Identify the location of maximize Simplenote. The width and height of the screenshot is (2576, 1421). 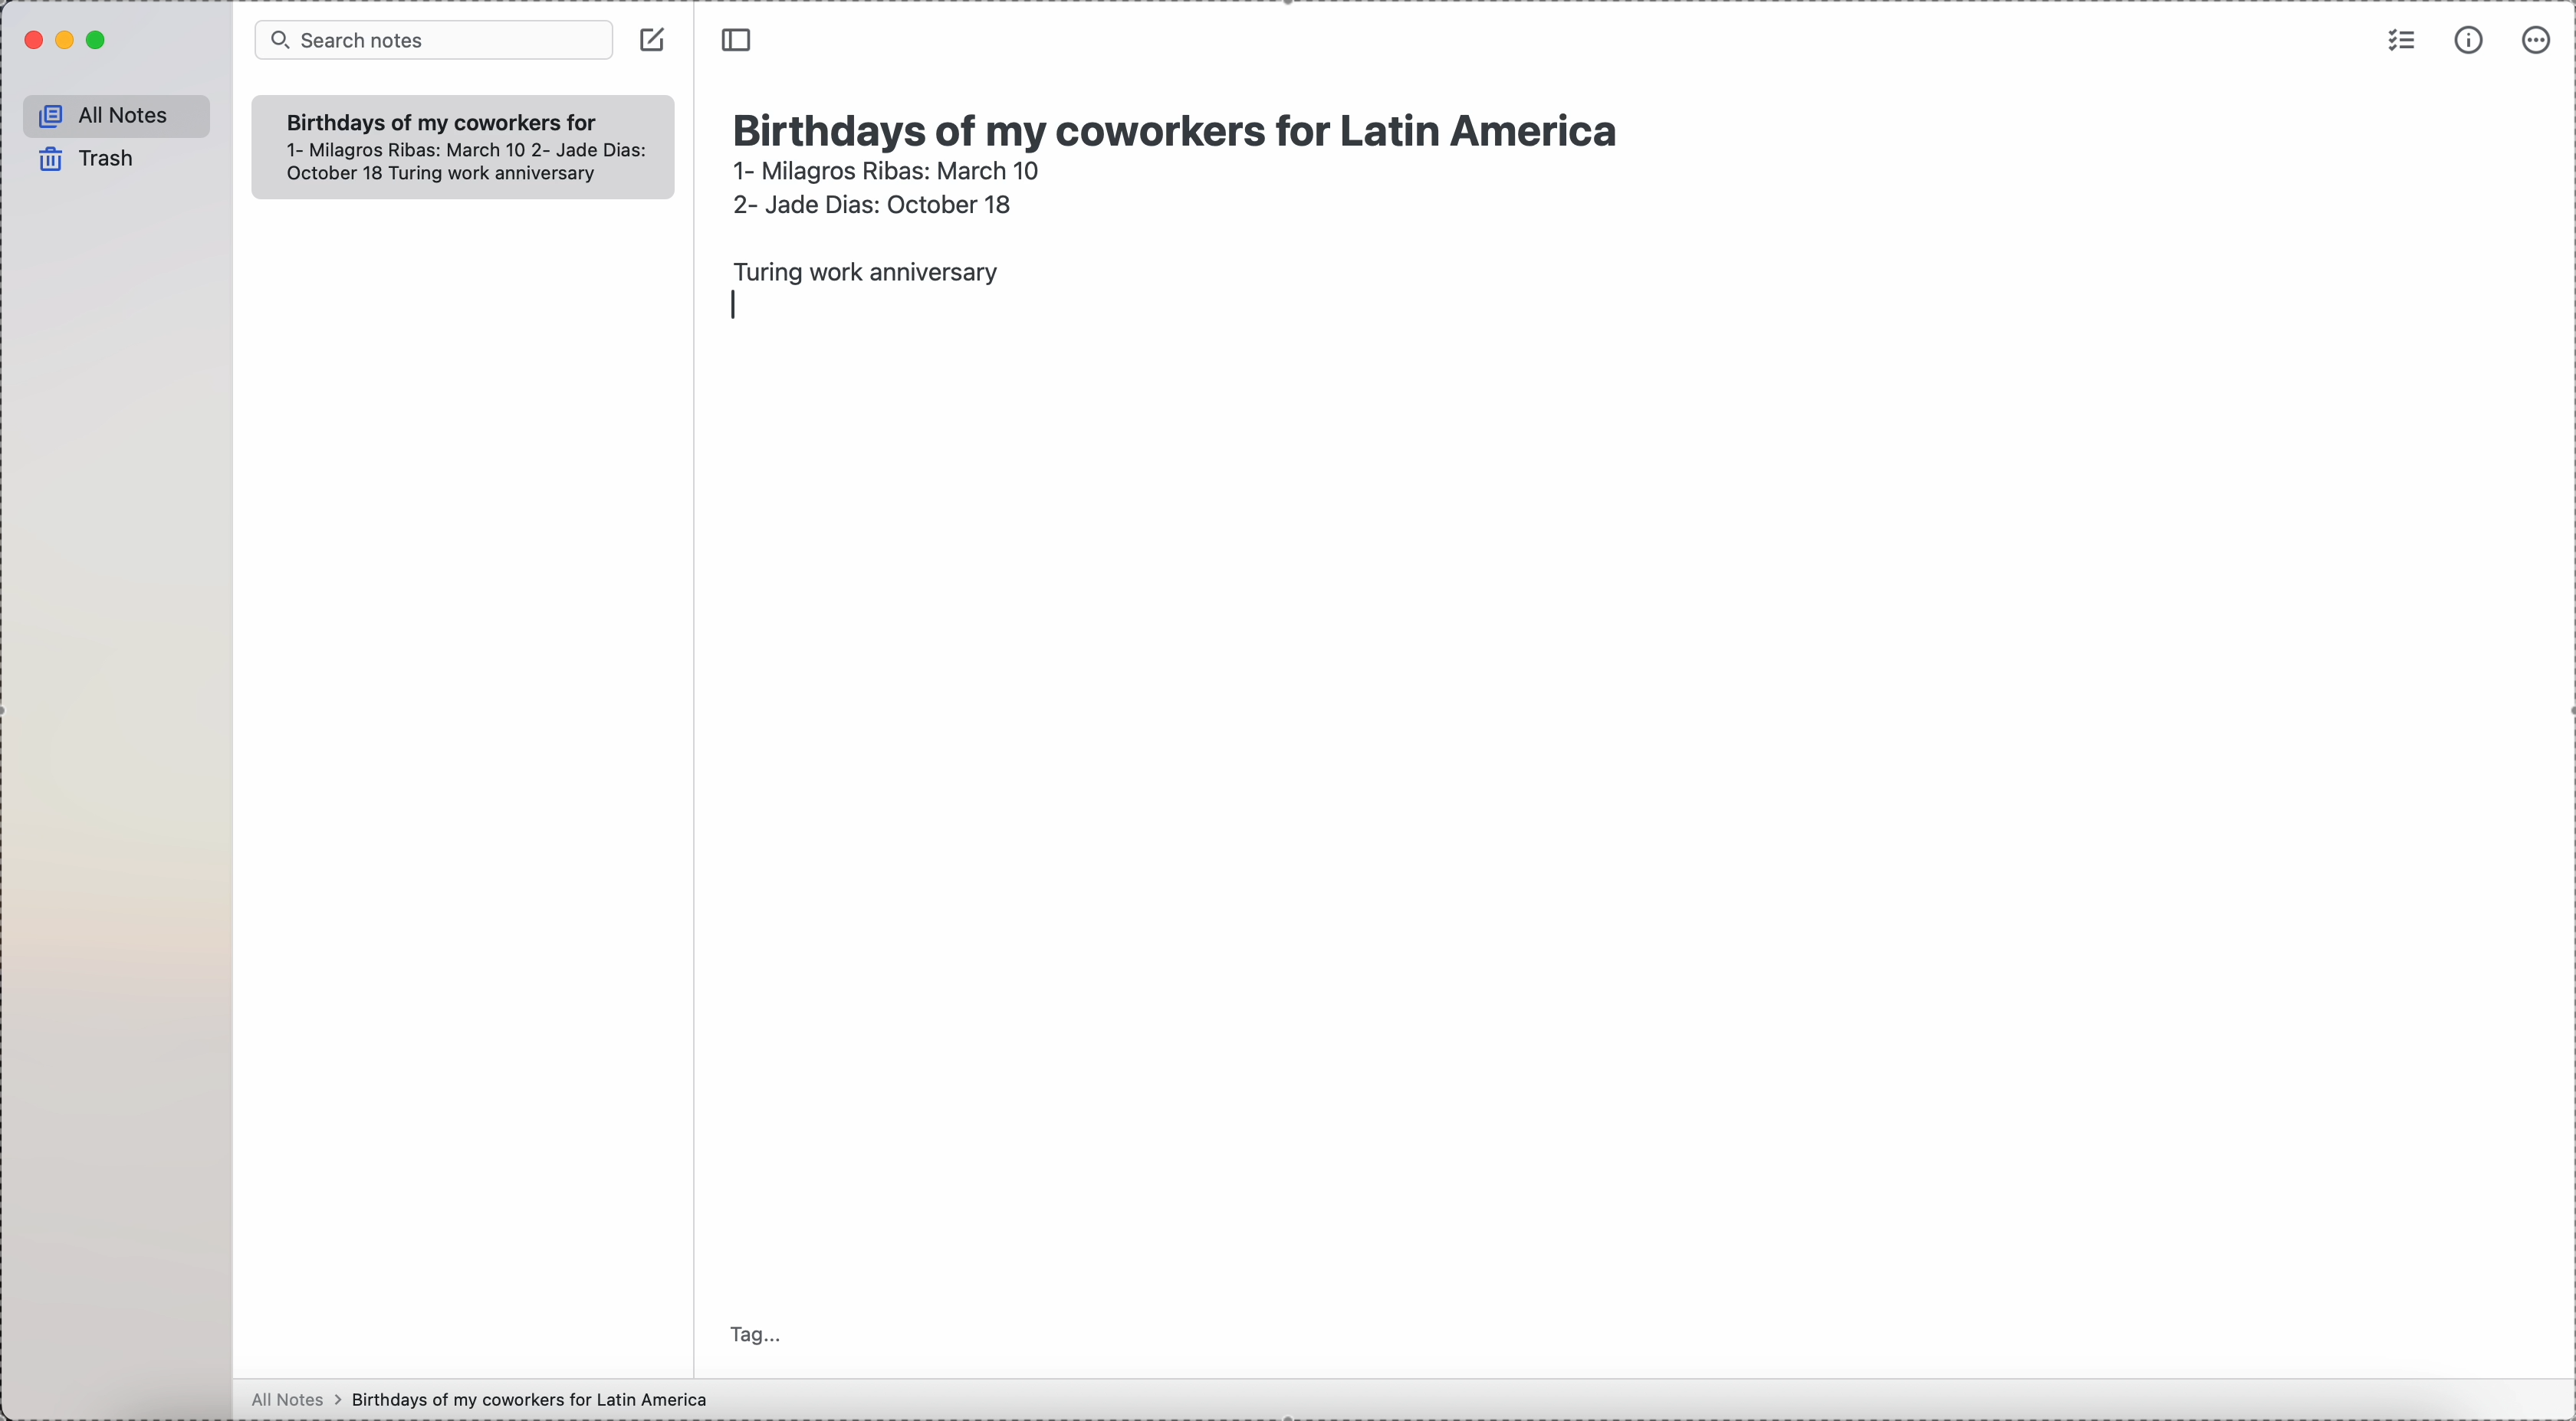
(98, 41).